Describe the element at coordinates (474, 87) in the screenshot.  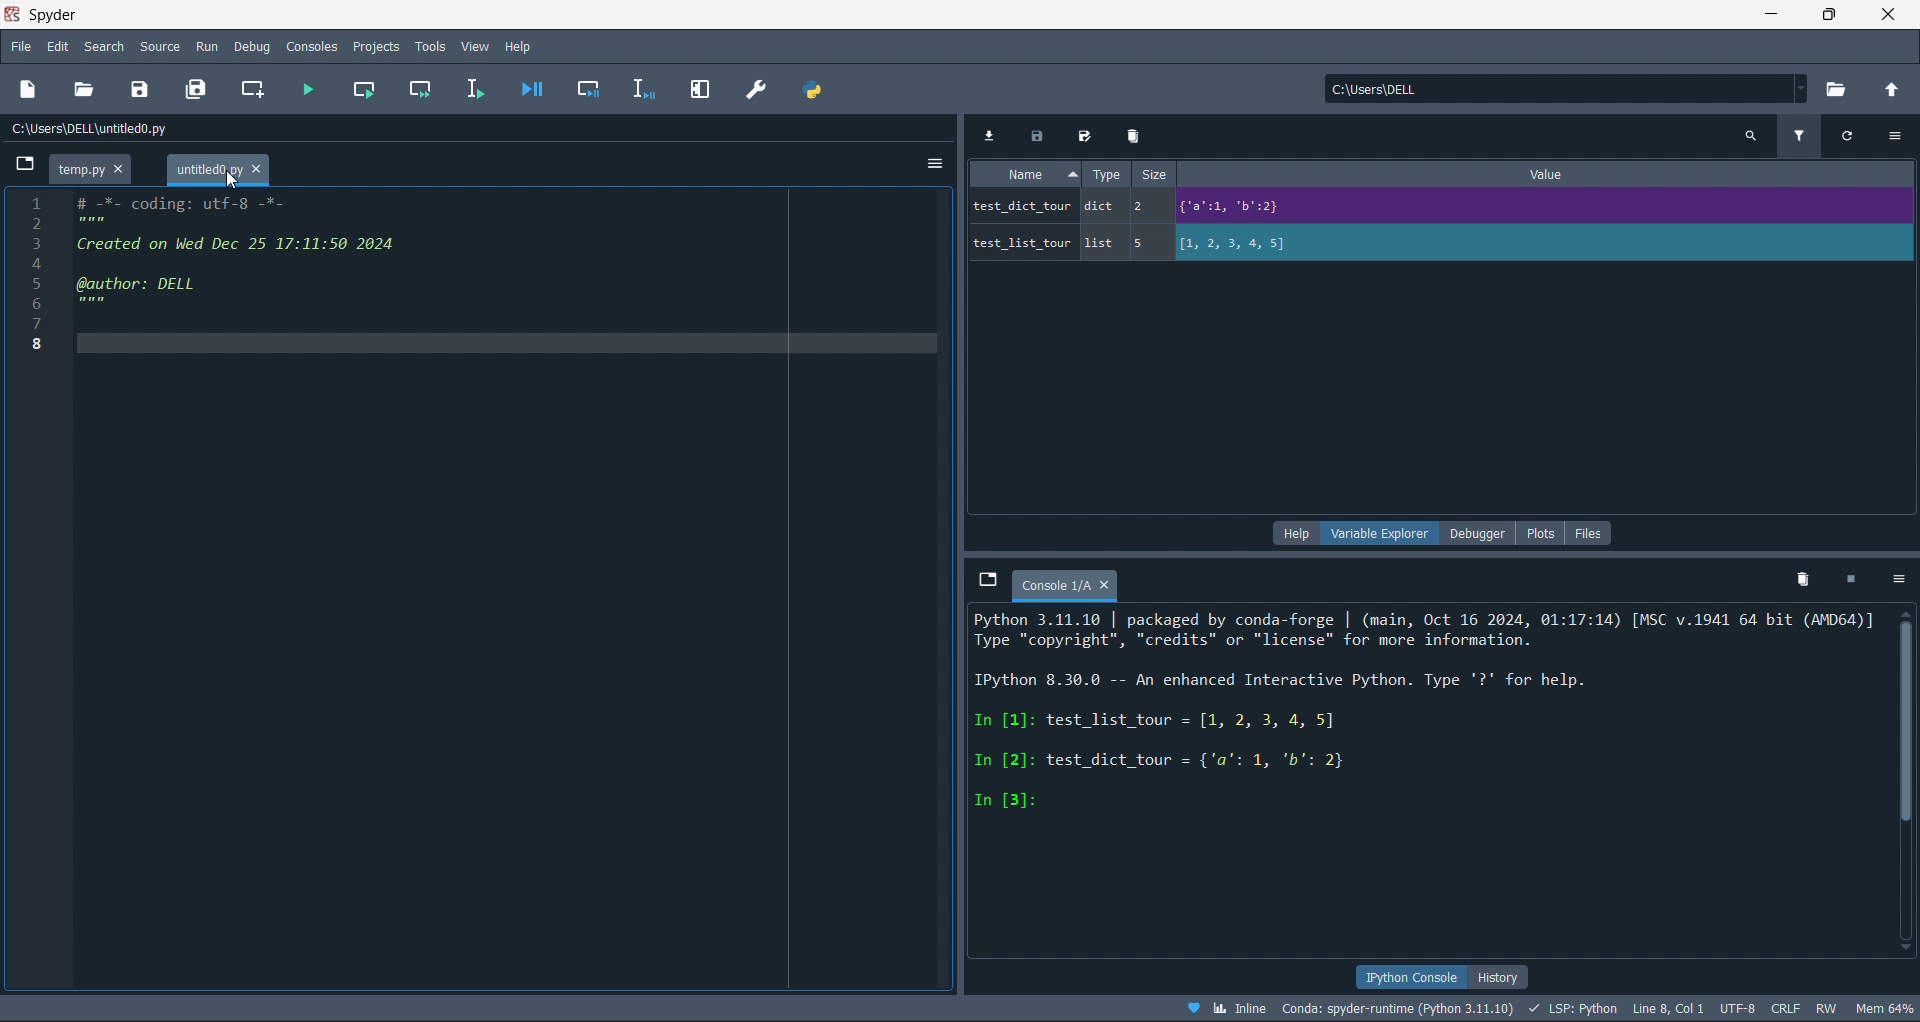
I see `run line` at that location.